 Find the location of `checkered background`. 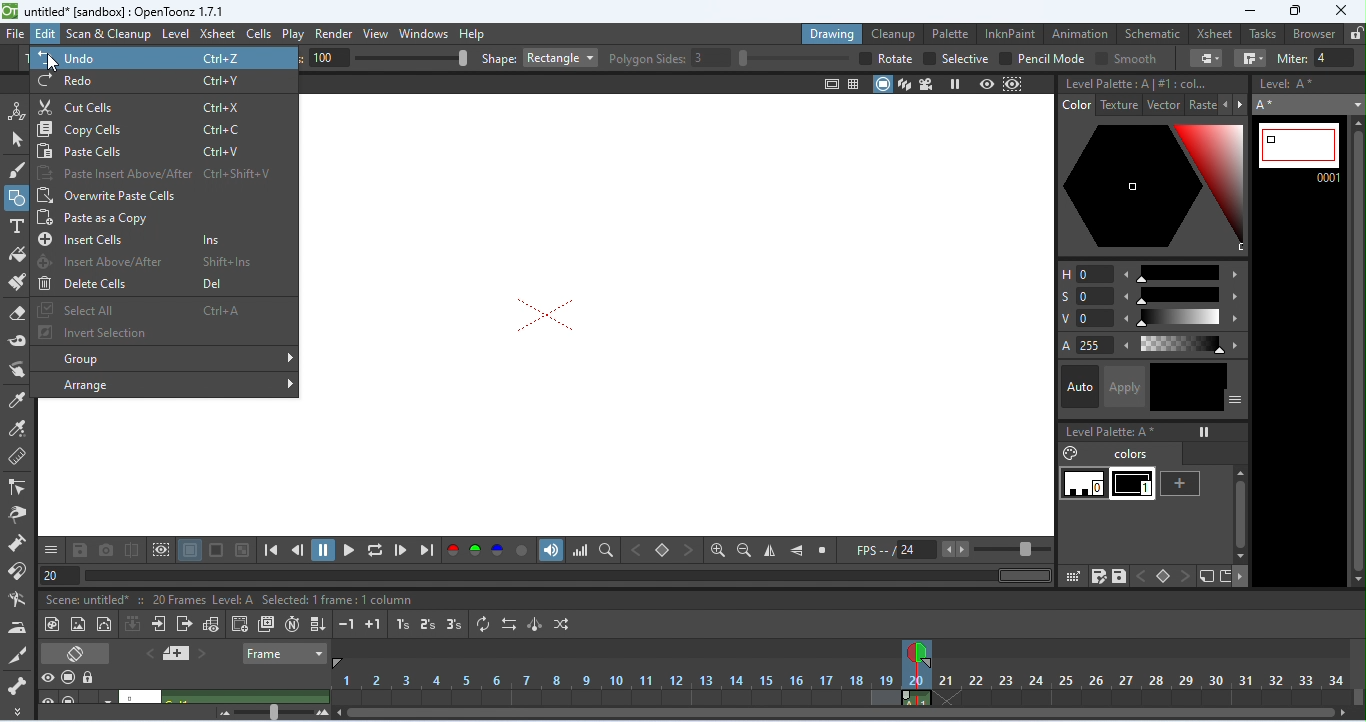

checkered background is located at coordinates (241, 550).